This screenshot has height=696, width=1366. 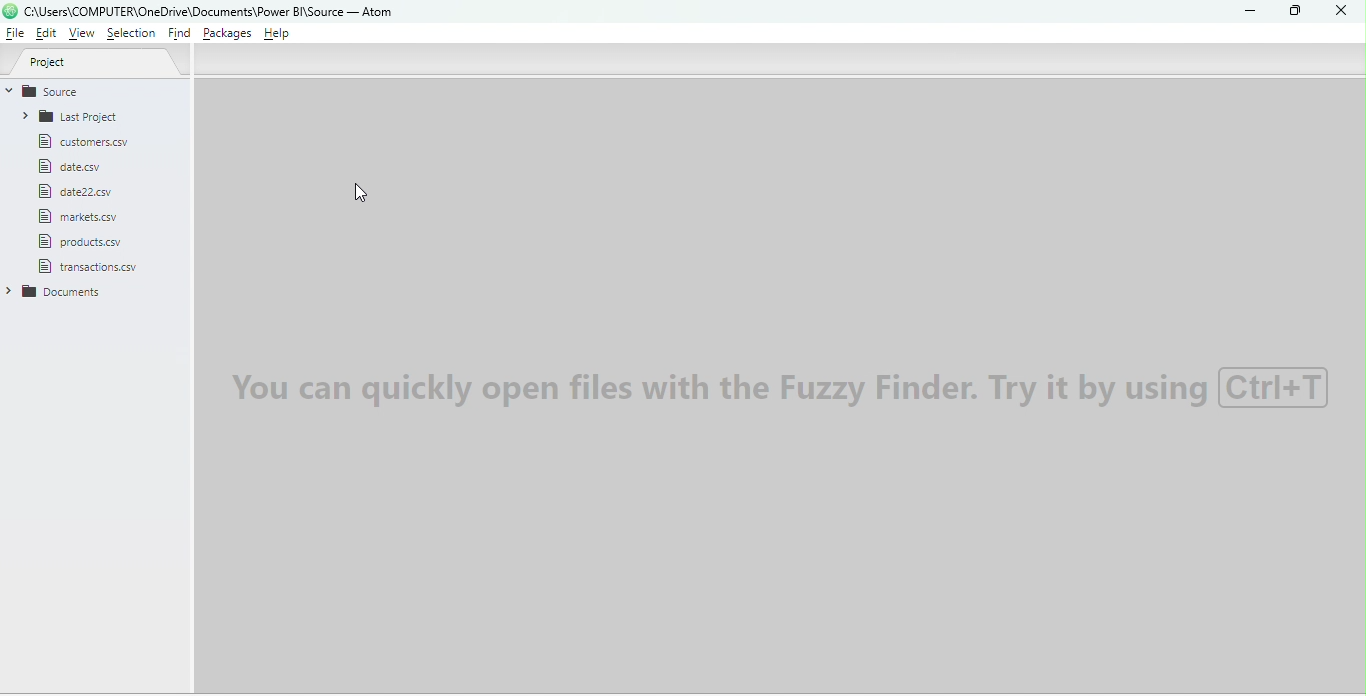 I want to click on File name, so click(x=243, y=12).